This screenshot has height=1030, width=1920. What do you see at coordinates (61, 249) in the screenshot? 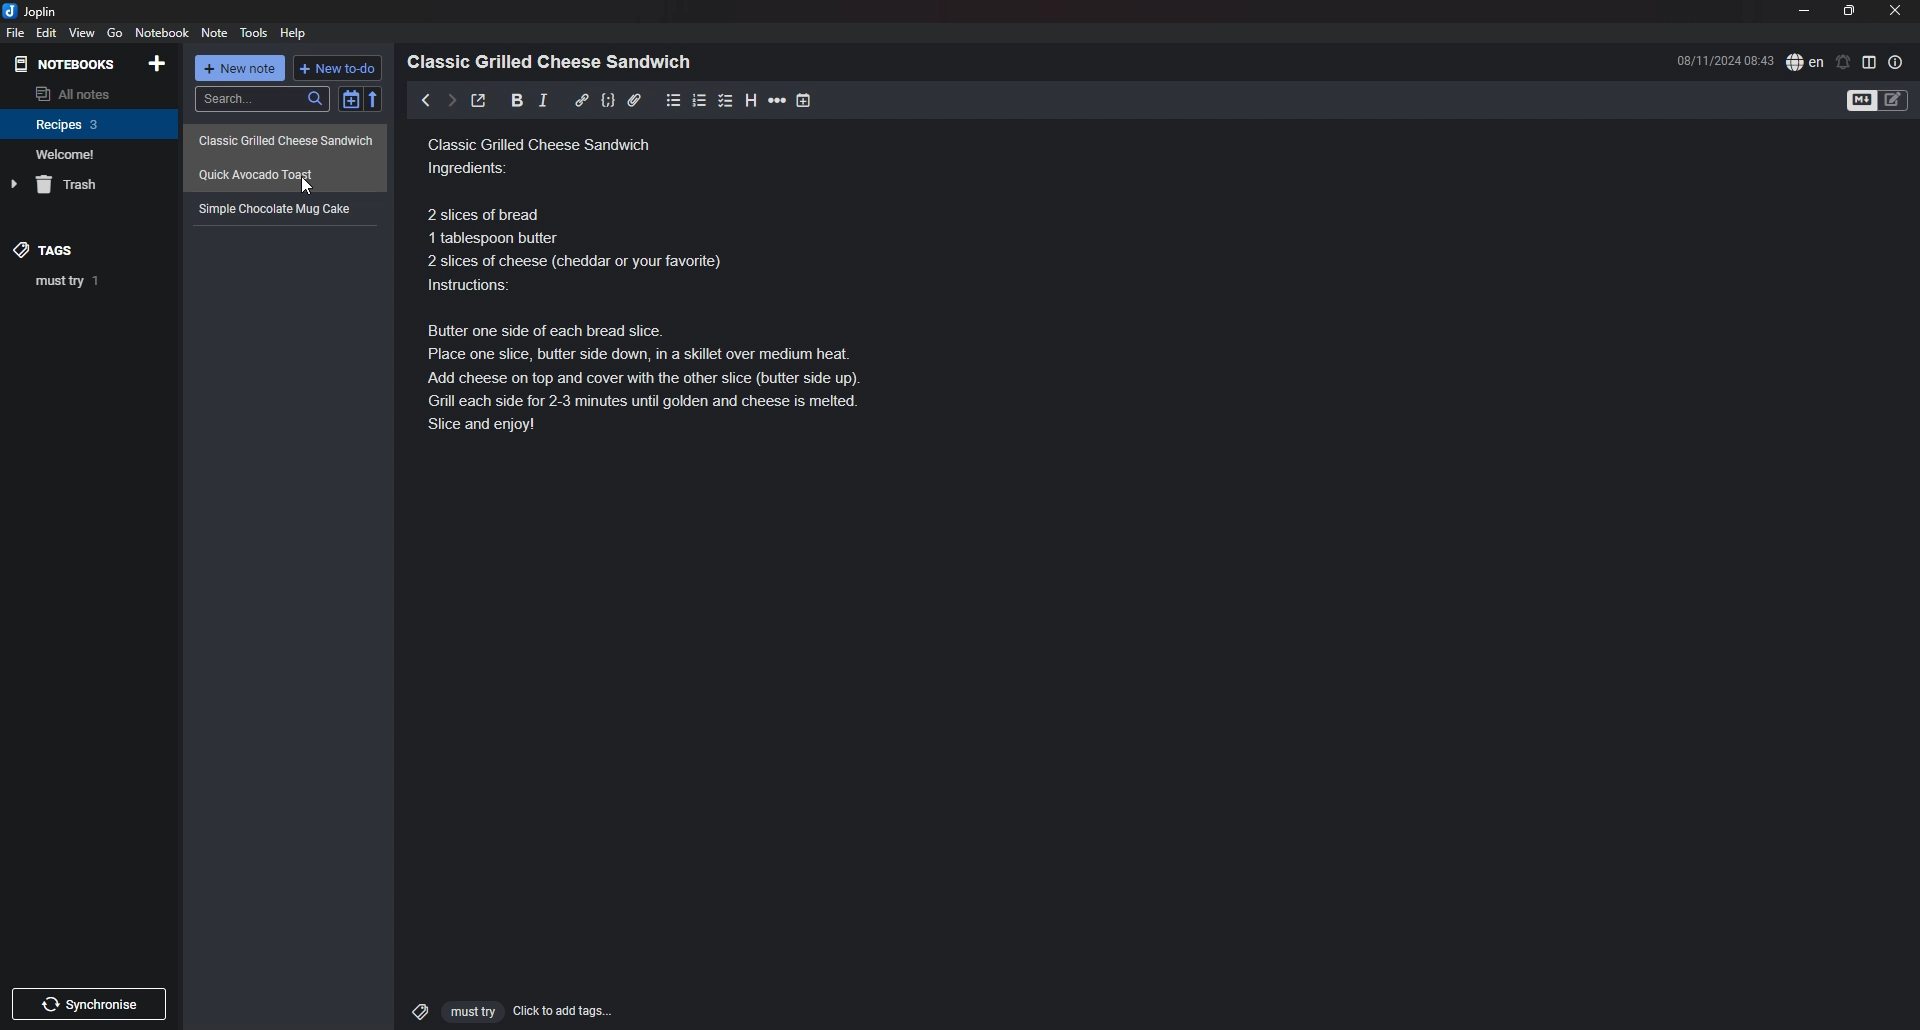
I see `tags` at bounding box center [61, 249].